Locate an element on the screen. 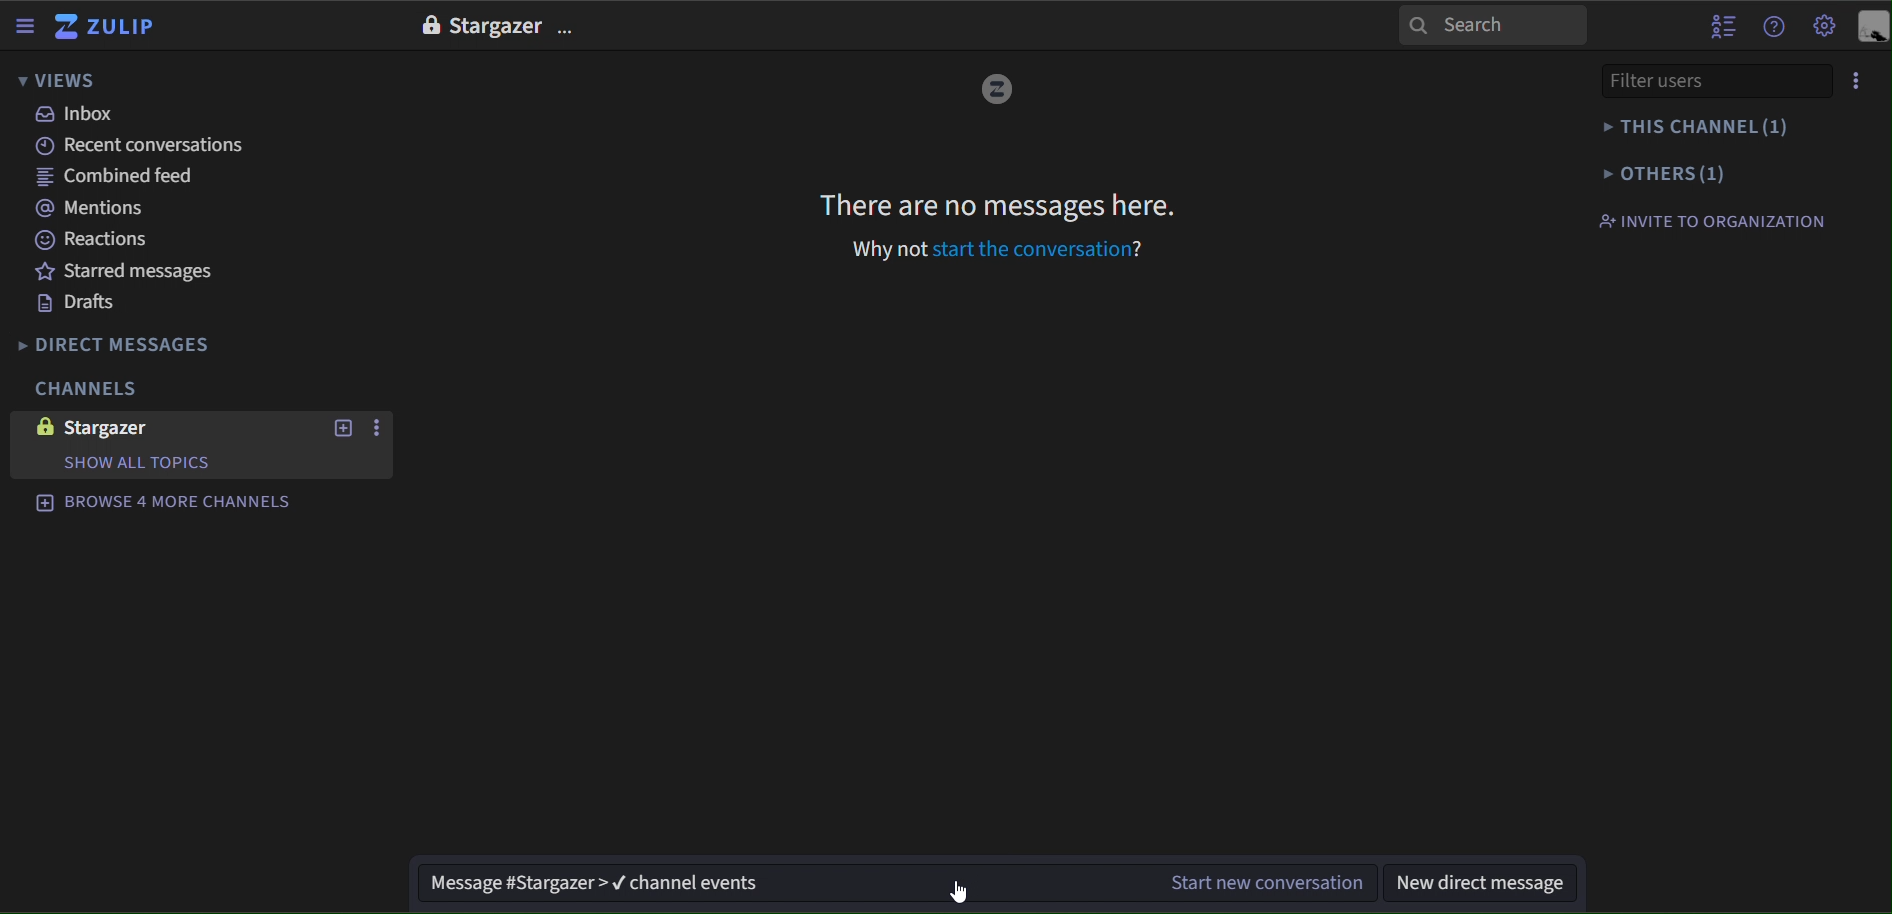 This screenshot has height=914, width=1892. show all topics is located at coordinates (135, 463).